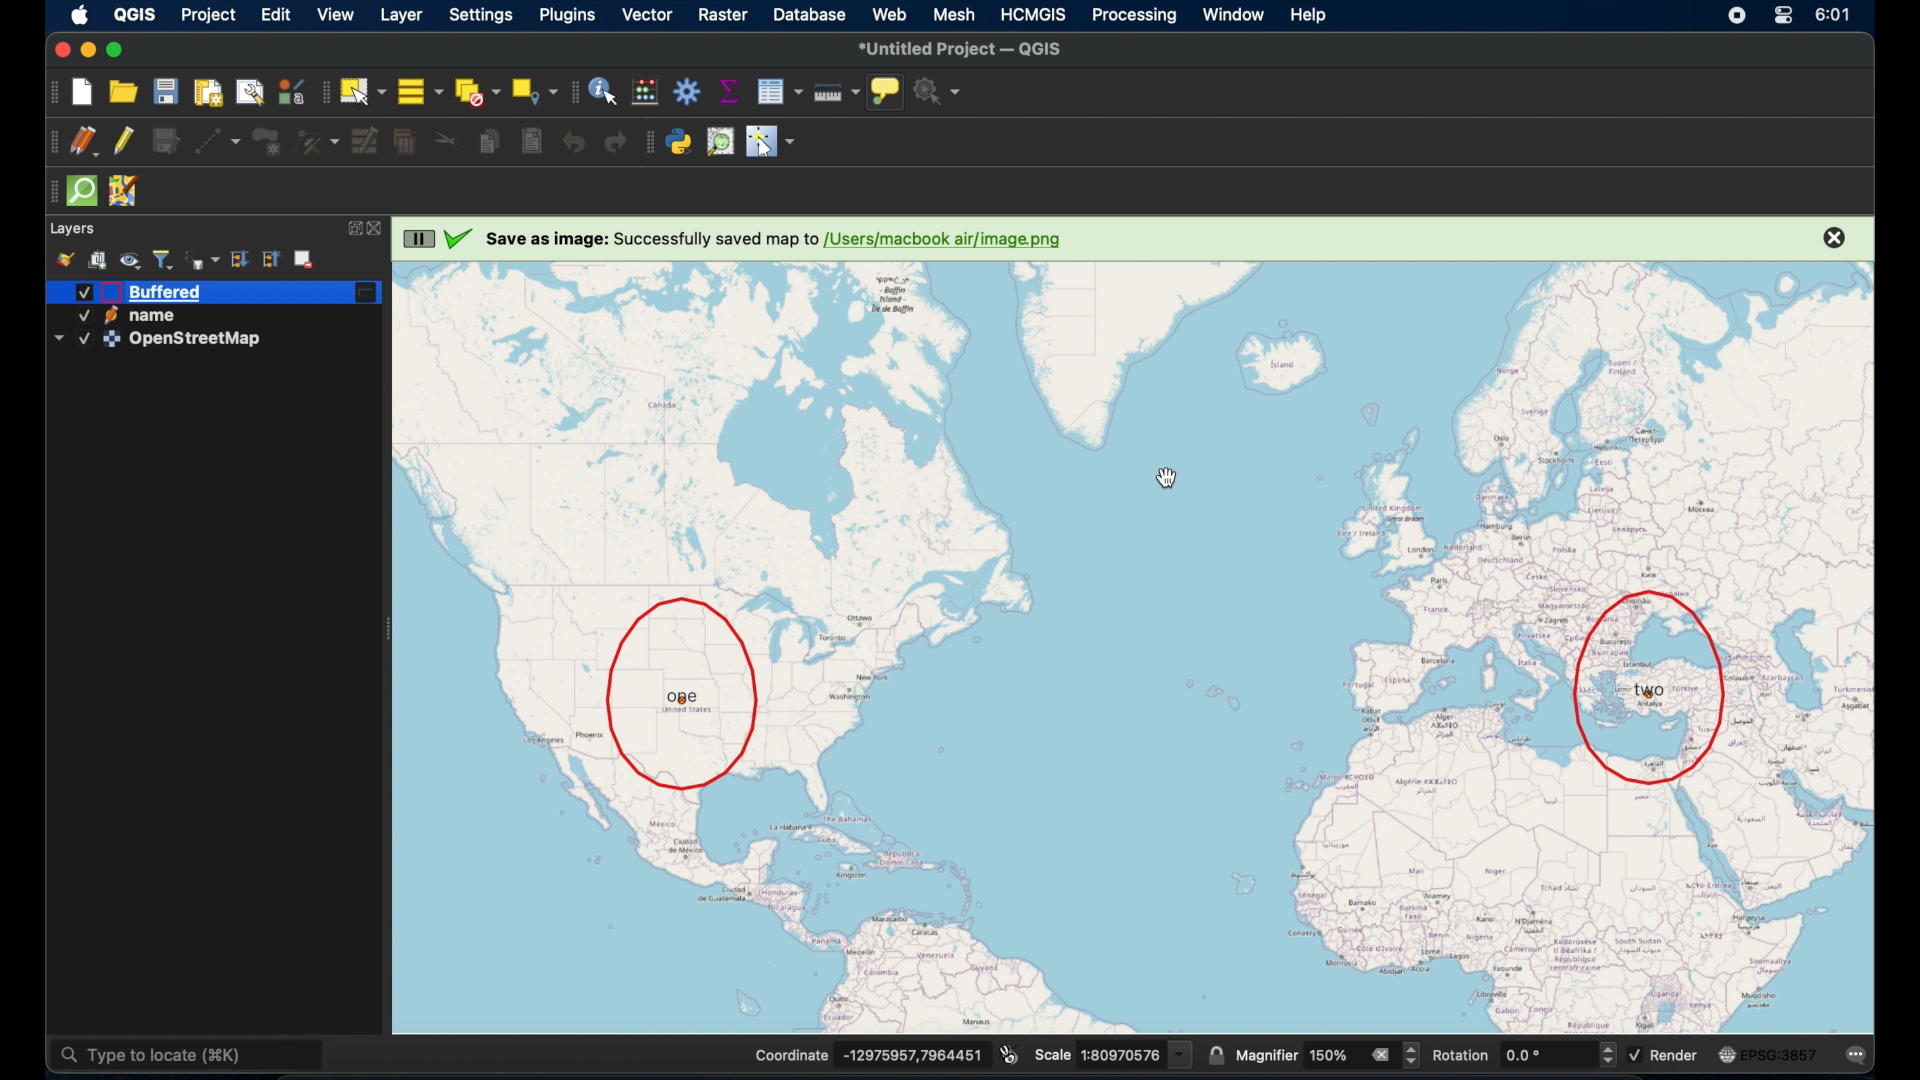 This screenshot has height=1080, width=1920. I want to click on copy features, so click(489, 142).